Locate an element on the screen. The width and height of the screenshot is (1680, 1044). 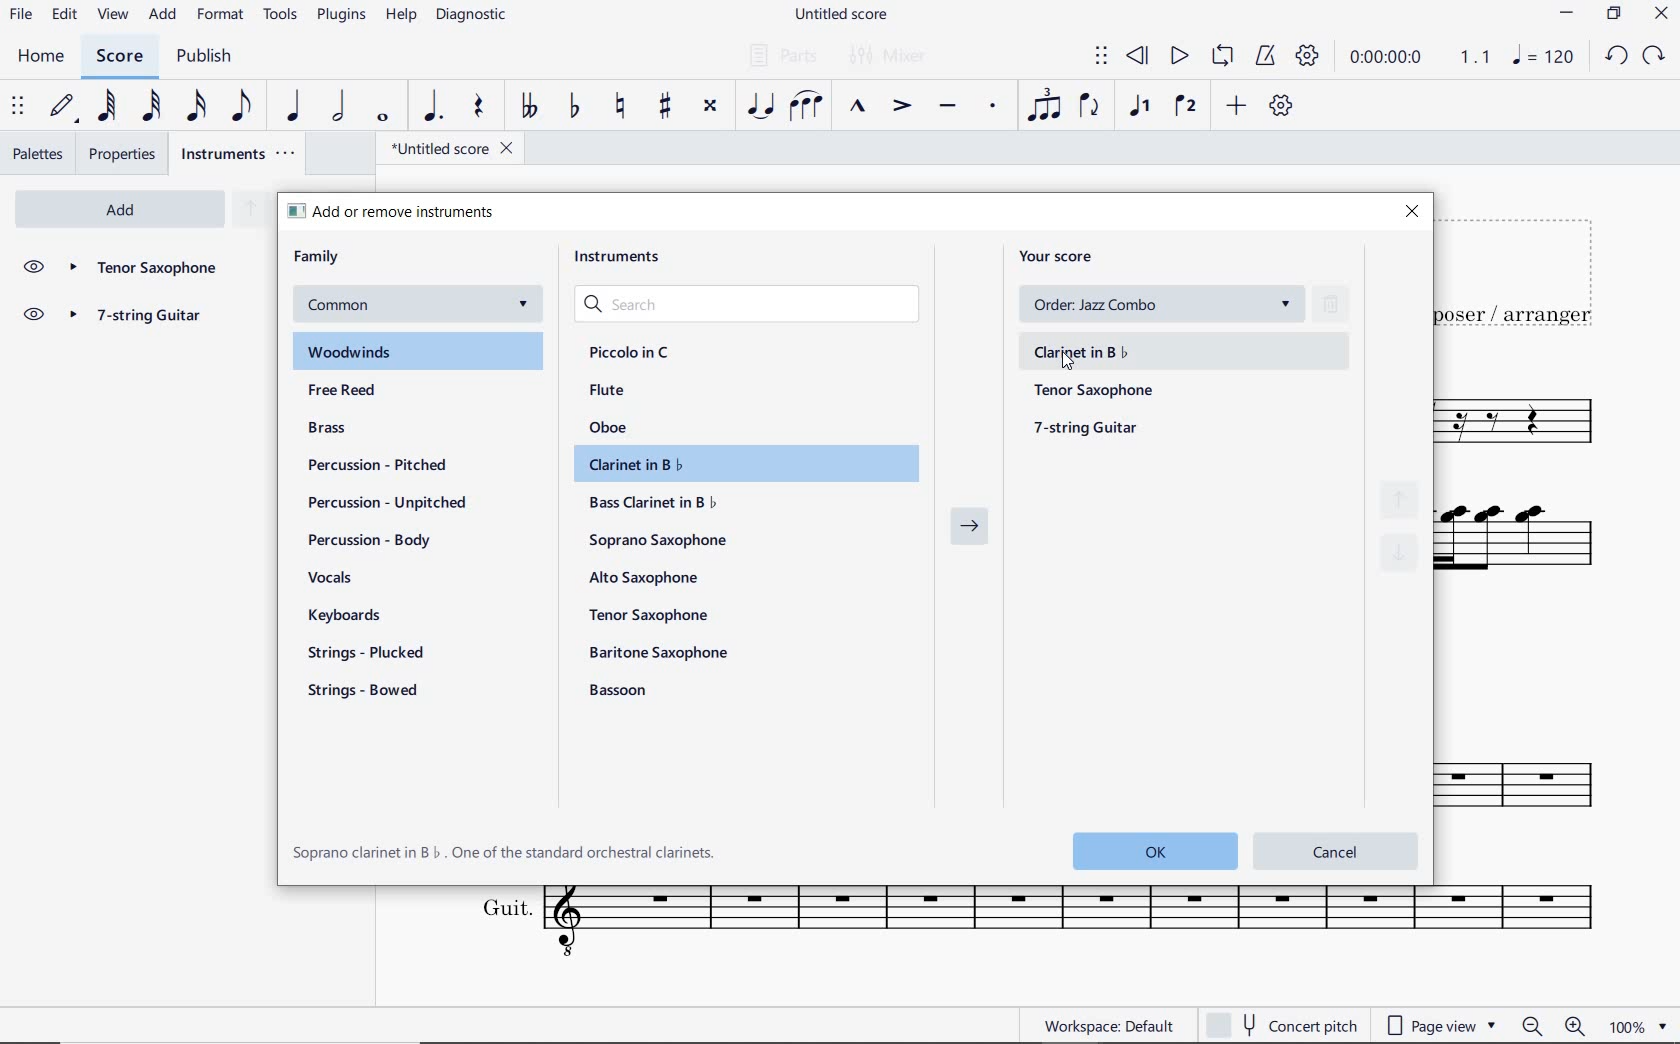
cancel is located at coordinates (1337, 849).